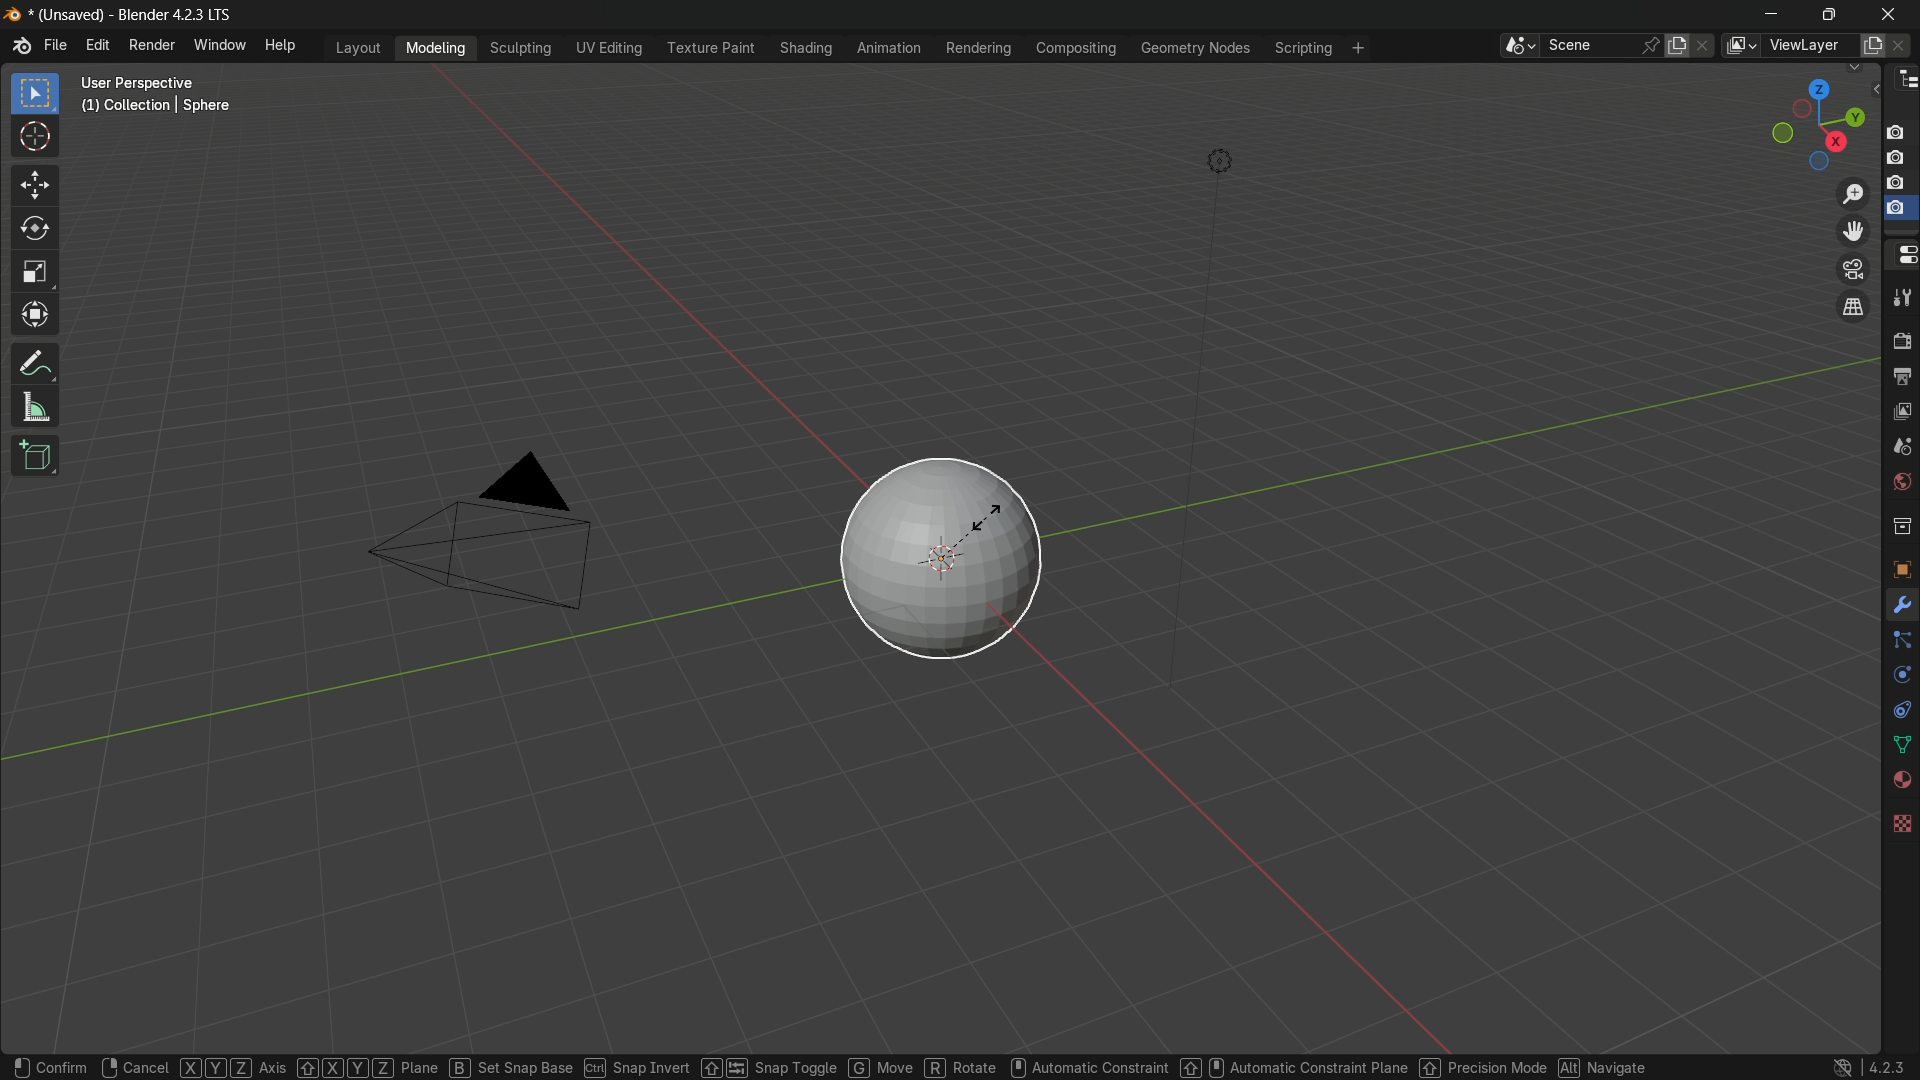 The width and height of the screenshot is (1920, 1080). Describe the element at coordinates (1767, 15) in the screenshot. I see `minimize` at that location.